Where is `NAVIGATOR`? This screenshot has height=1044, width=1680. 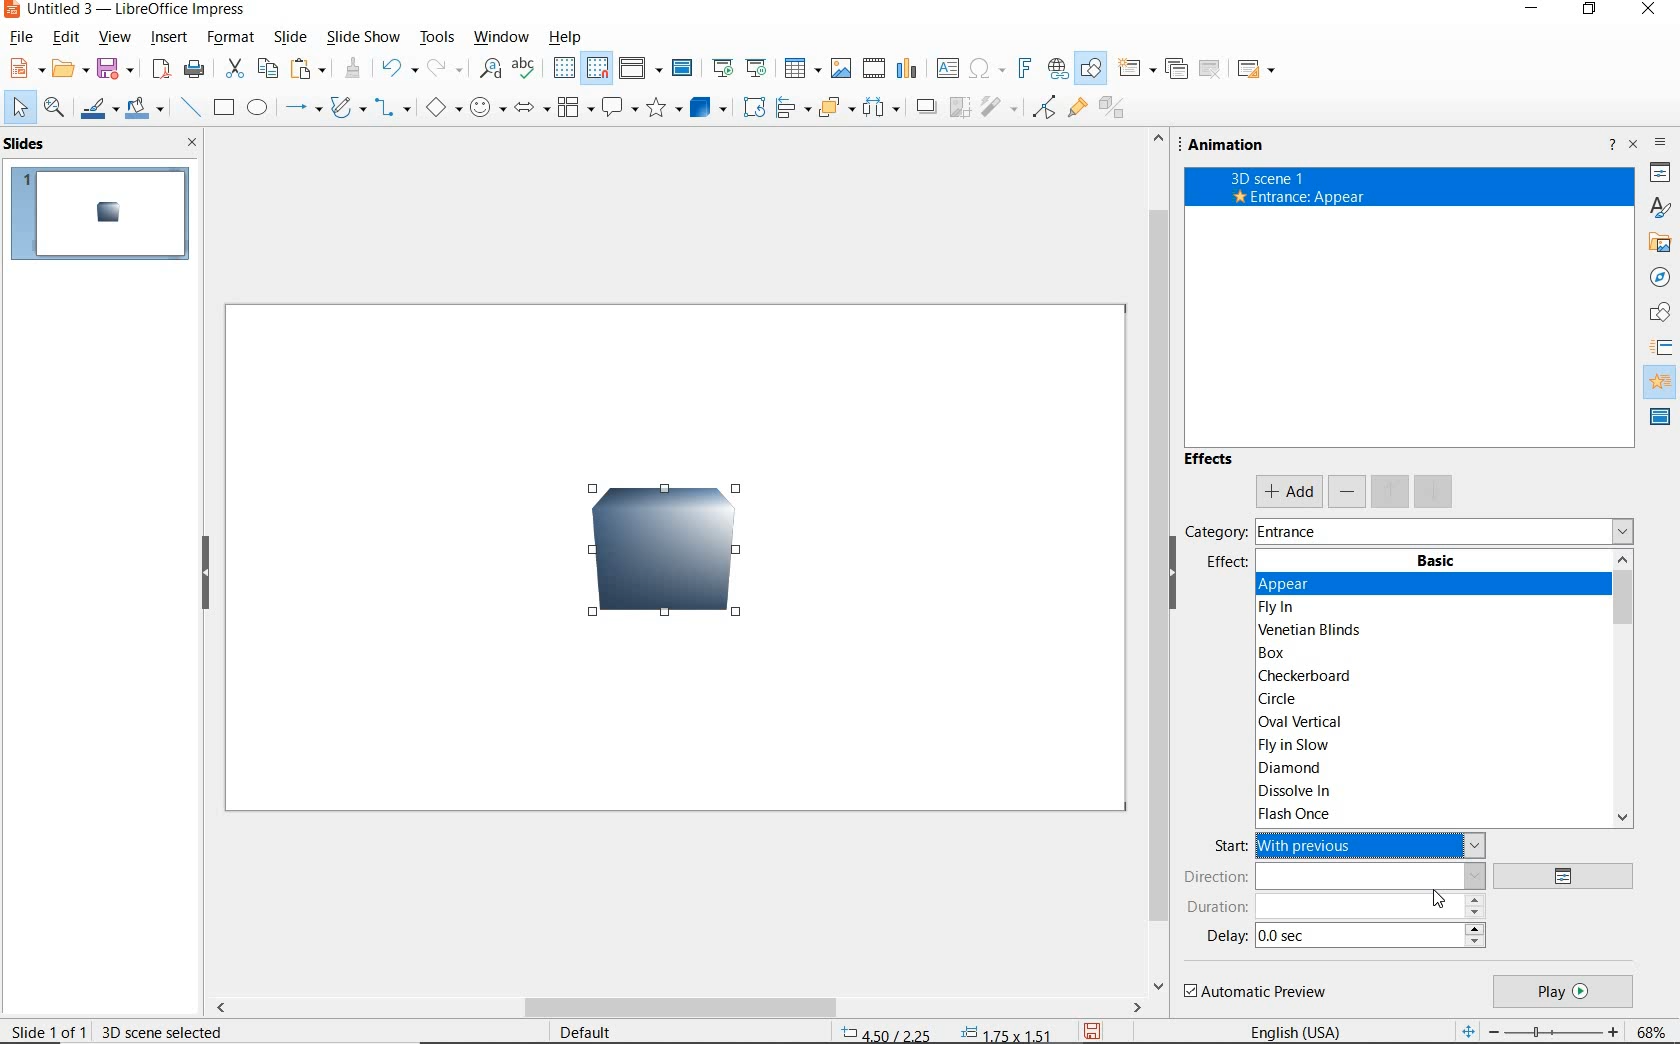 NAVIGATOR is located at coordinates (1659, 278).